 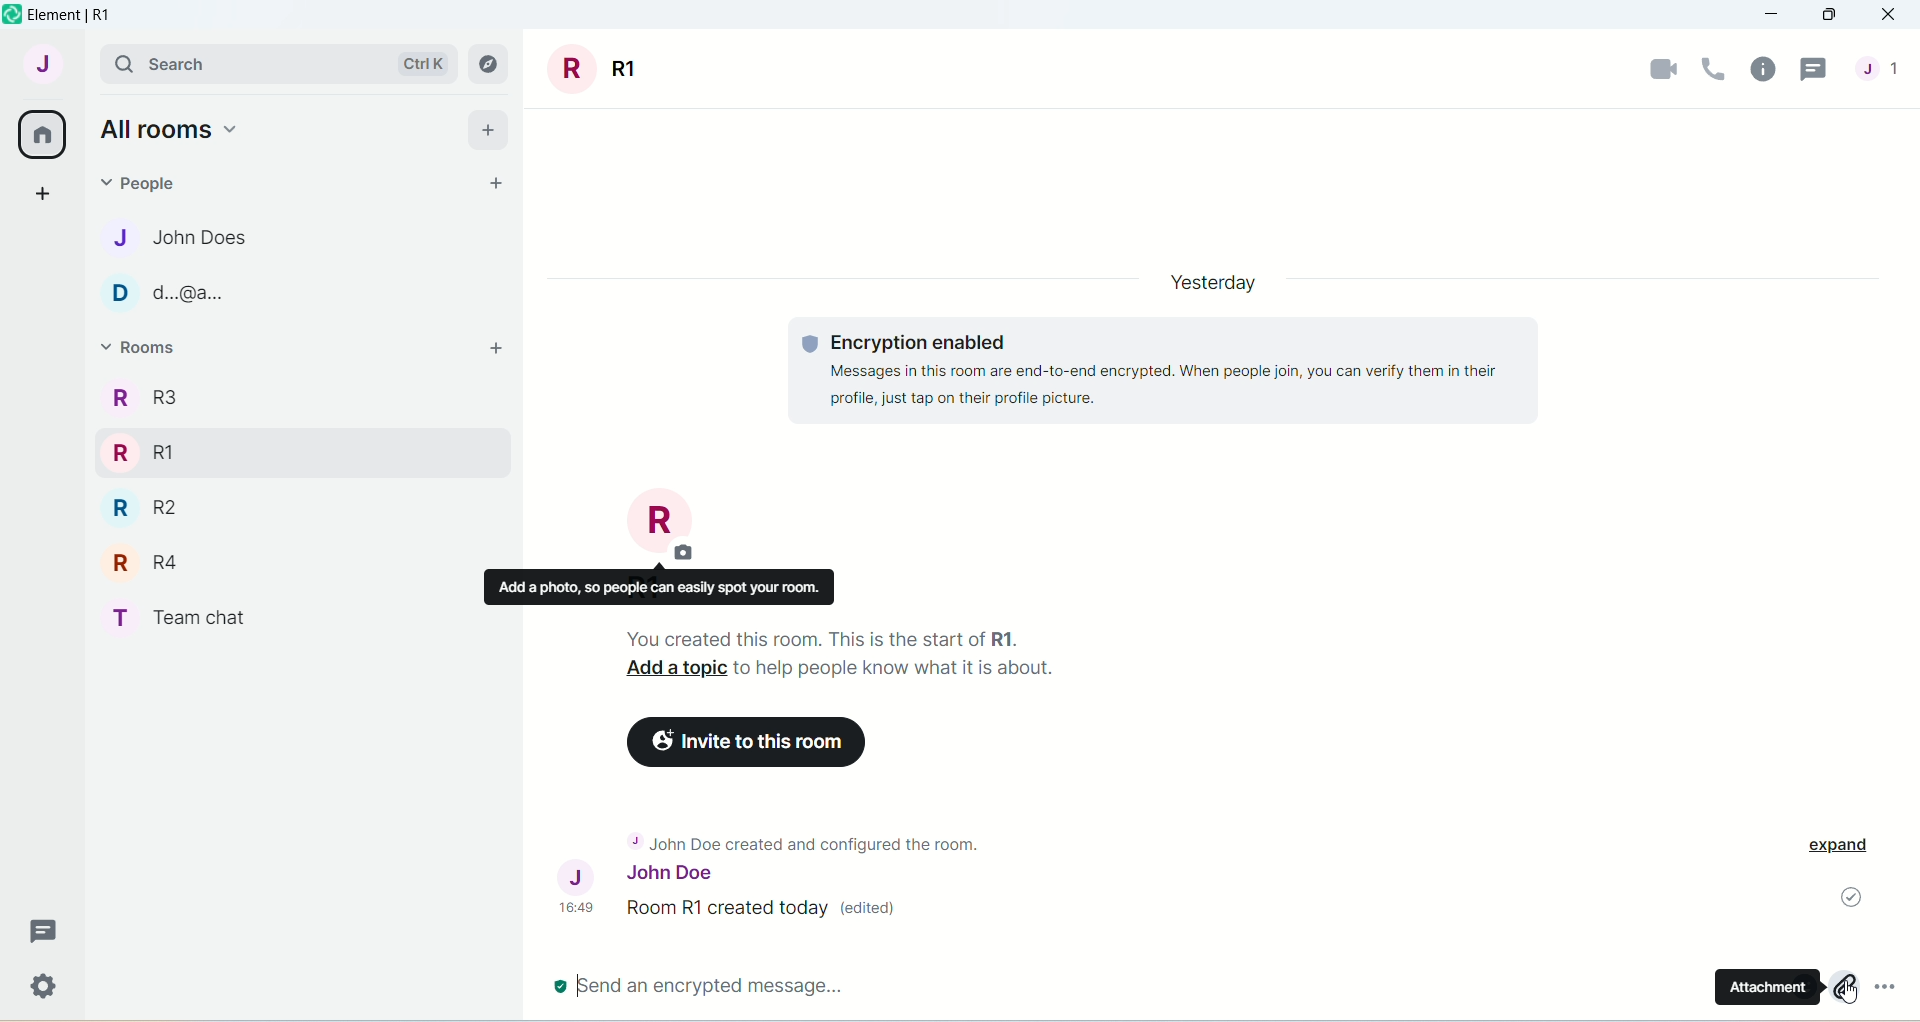 What do you see at coordinates (770, 910) in the screenshot?
I see `Room R1 created today (edited)` at bounding box center [770, 910].